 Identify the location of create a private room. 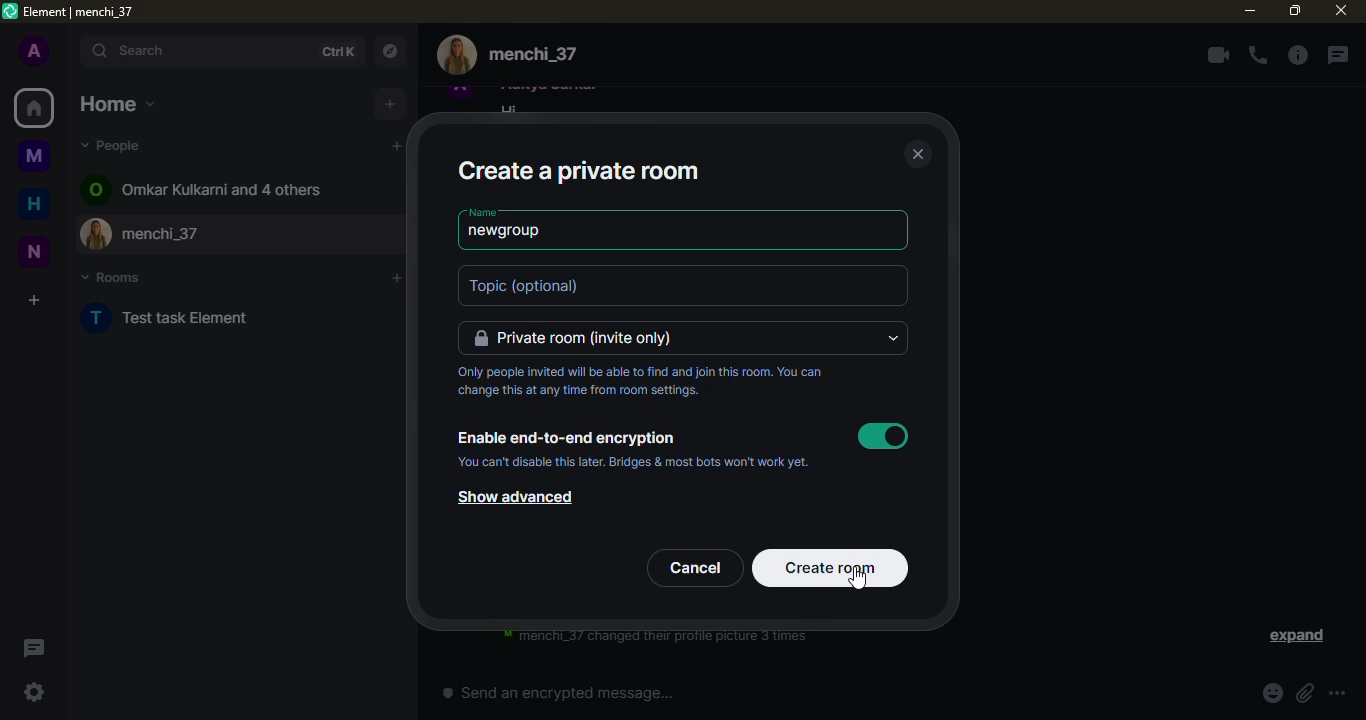
(578, 172).